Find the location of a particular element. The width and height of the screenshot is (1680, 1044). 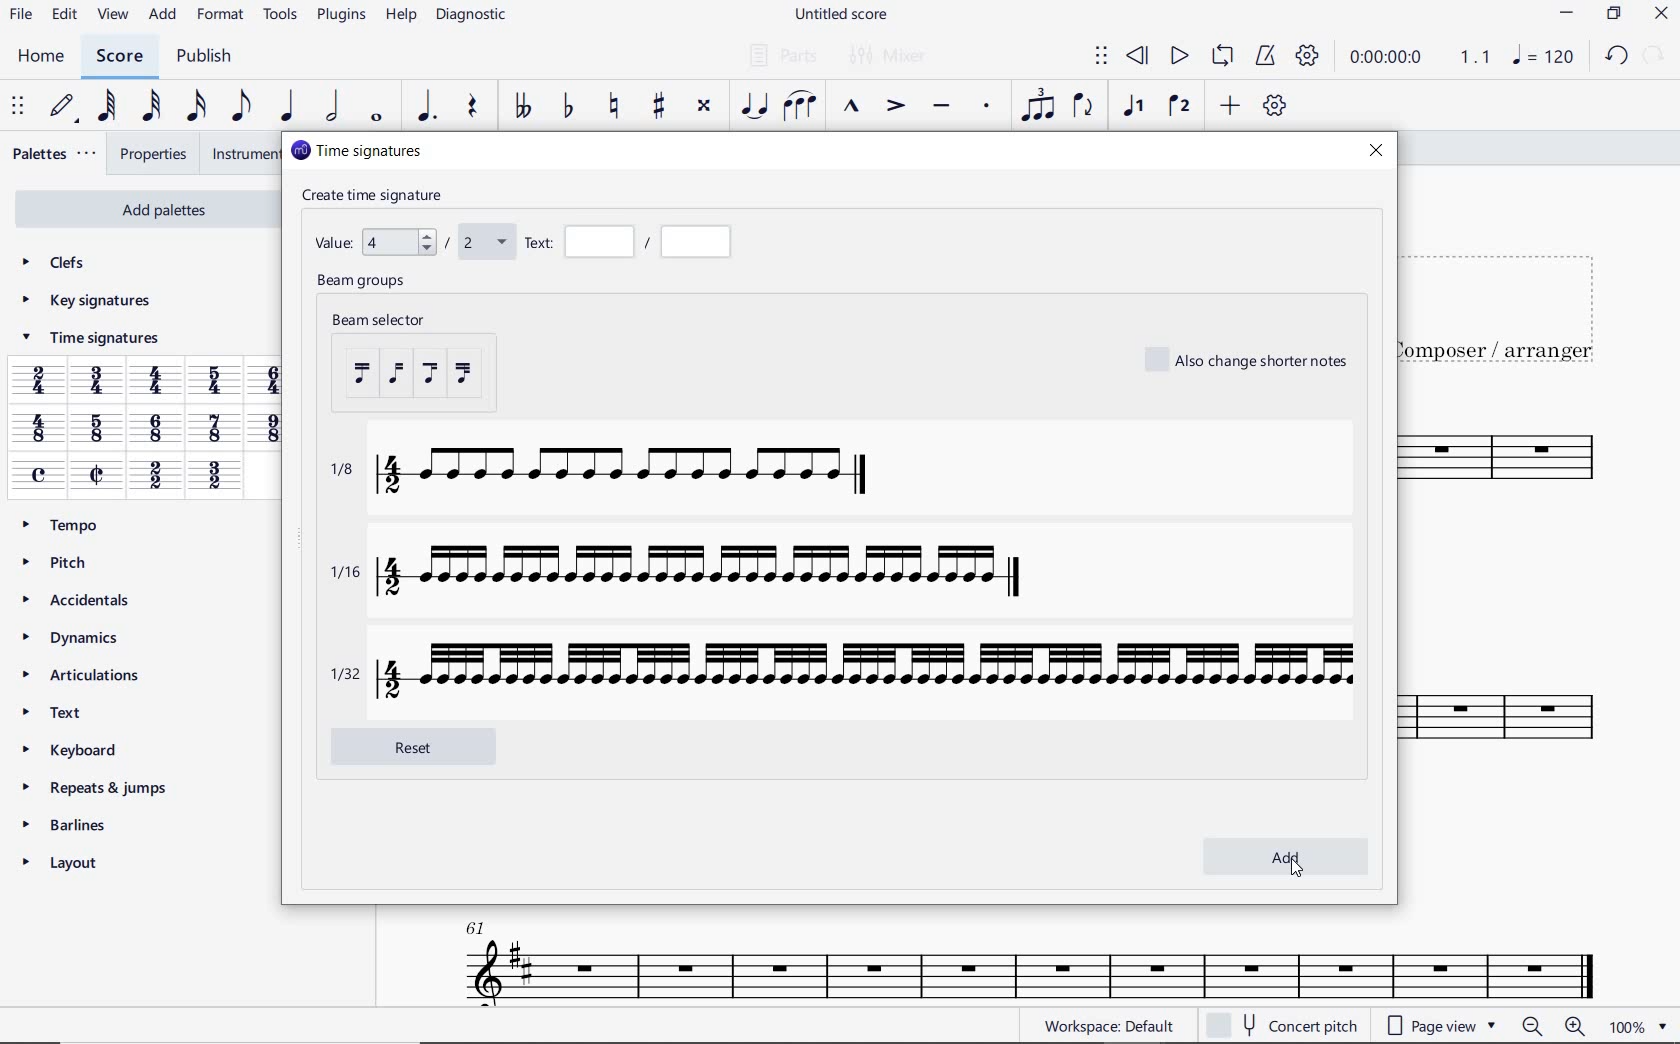

REPEATS & JUMPS is located at coordinates (98, 783).